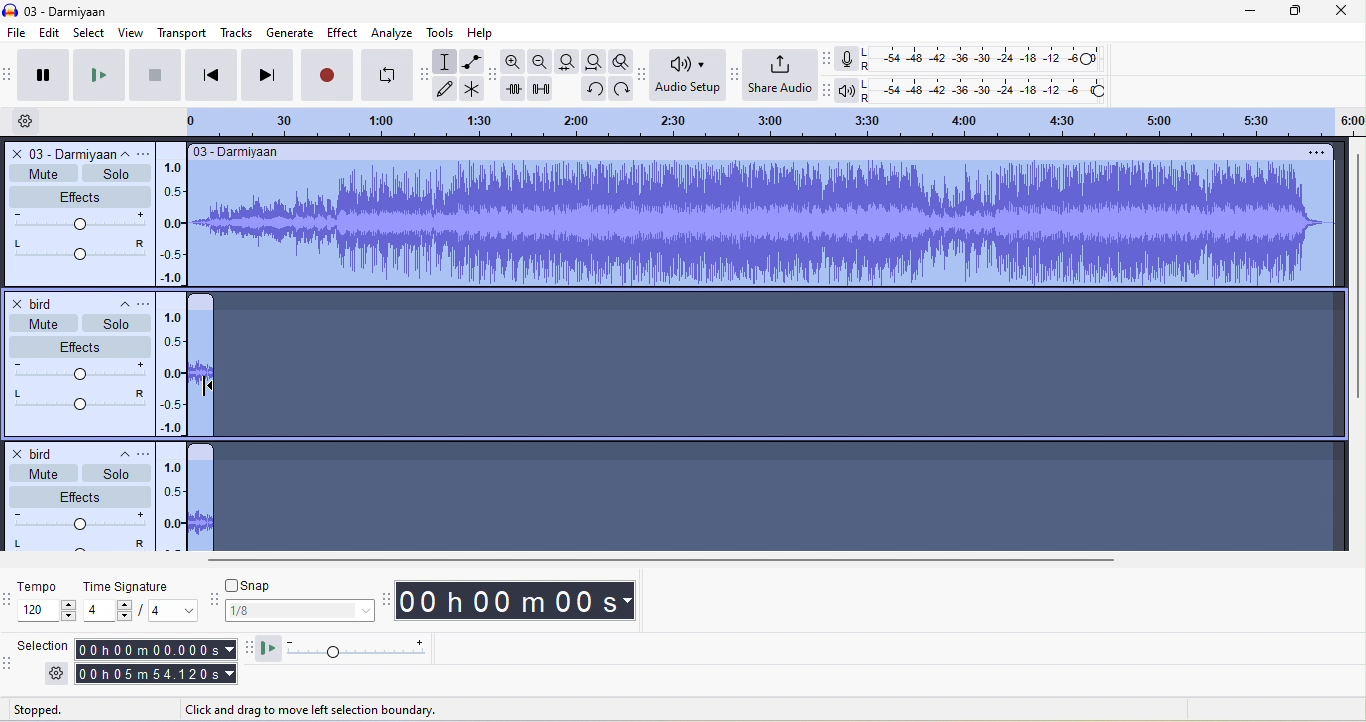 The image size is (1366, 722). Describe the element at coordinates (208, 386) in the screenshot. I see `cursor` at that location.